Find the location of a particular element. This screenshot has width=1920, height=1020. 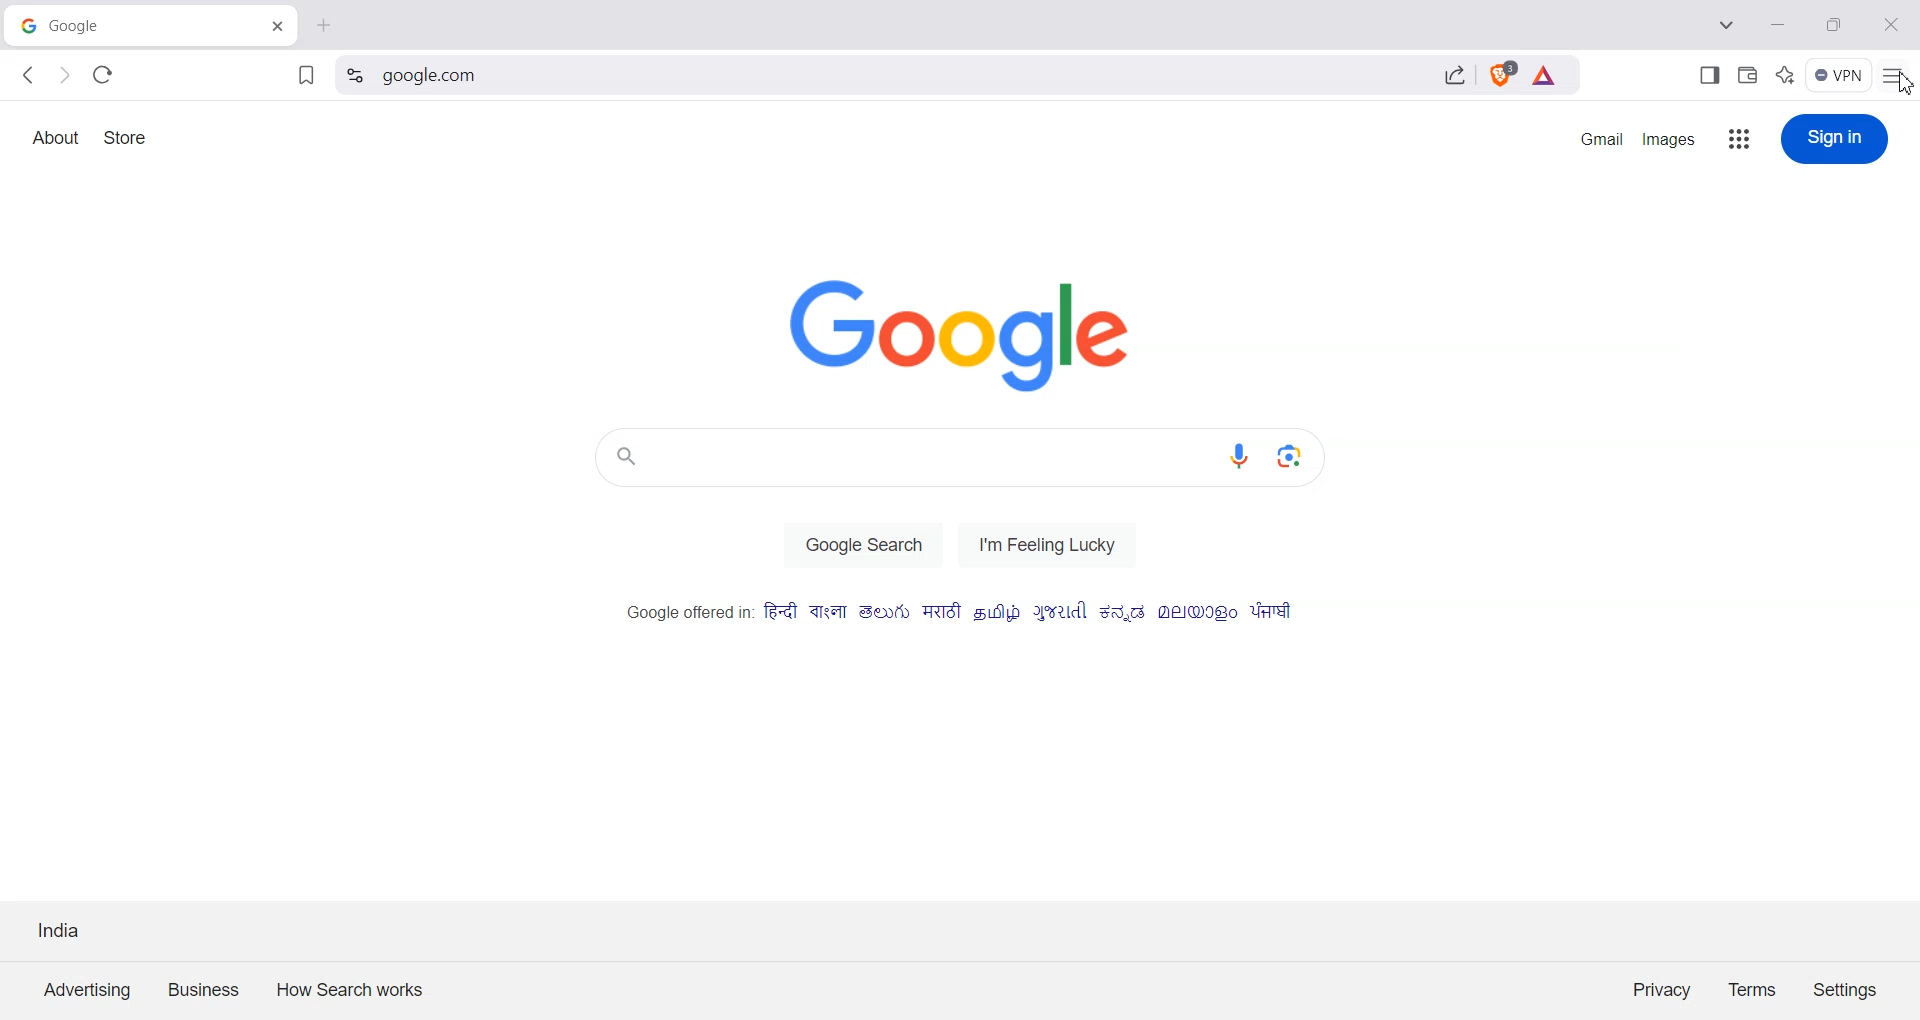

Multi Language is located at coordinates (961, 612).